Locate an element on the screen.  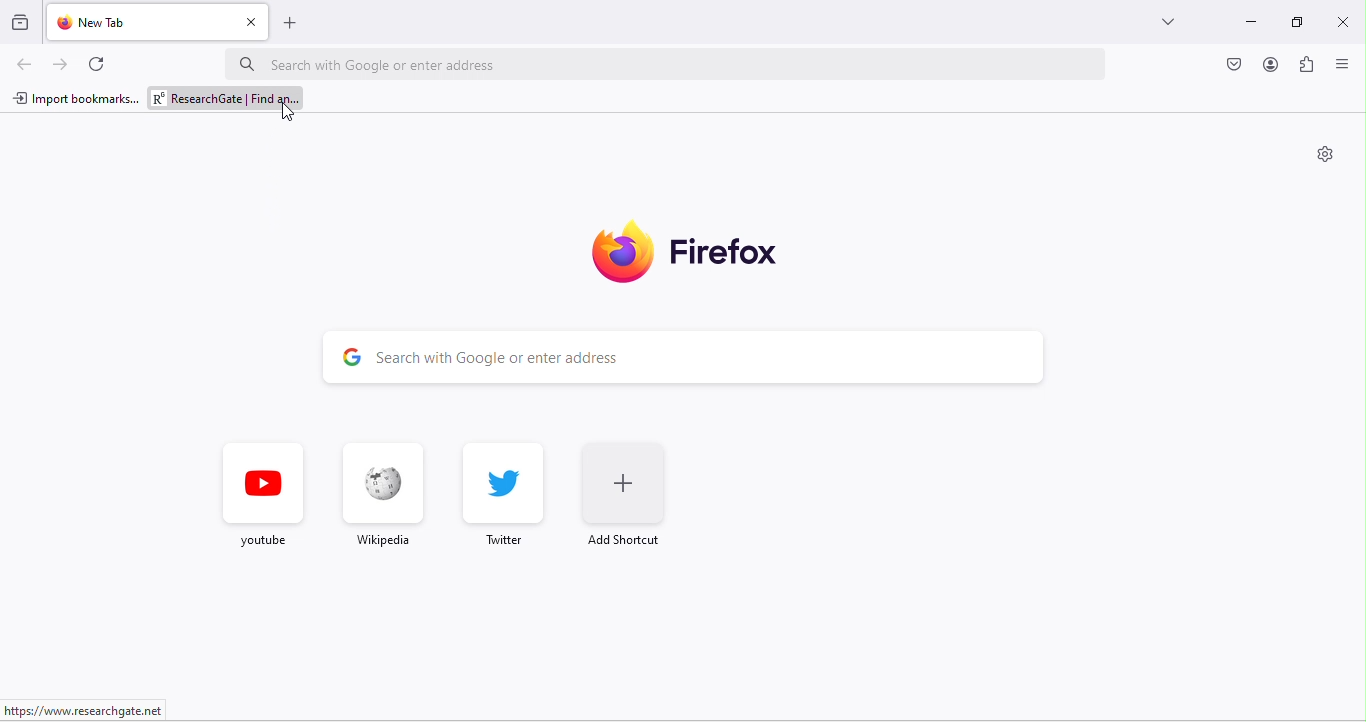
close is located at coordinates (253, 22).